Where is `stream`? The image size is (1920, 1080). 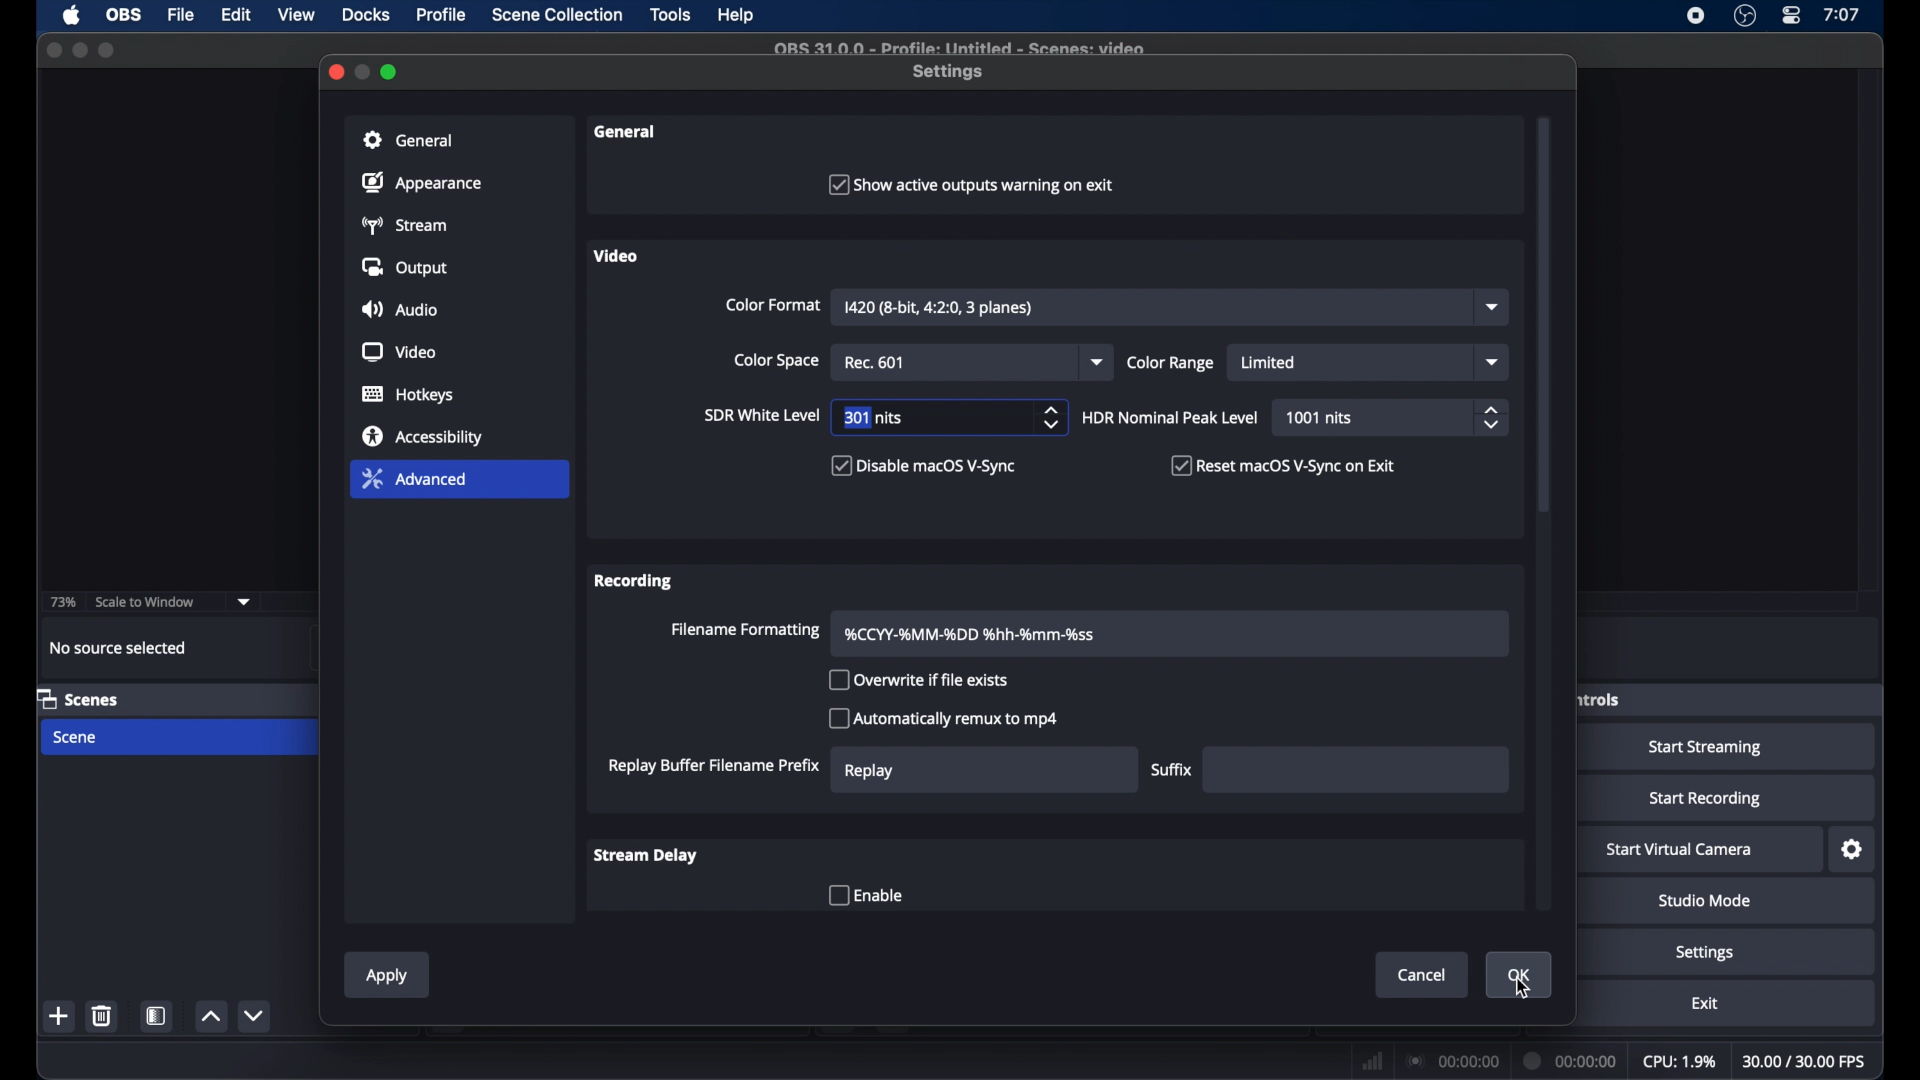
stream is located at coordinates (403, 226).